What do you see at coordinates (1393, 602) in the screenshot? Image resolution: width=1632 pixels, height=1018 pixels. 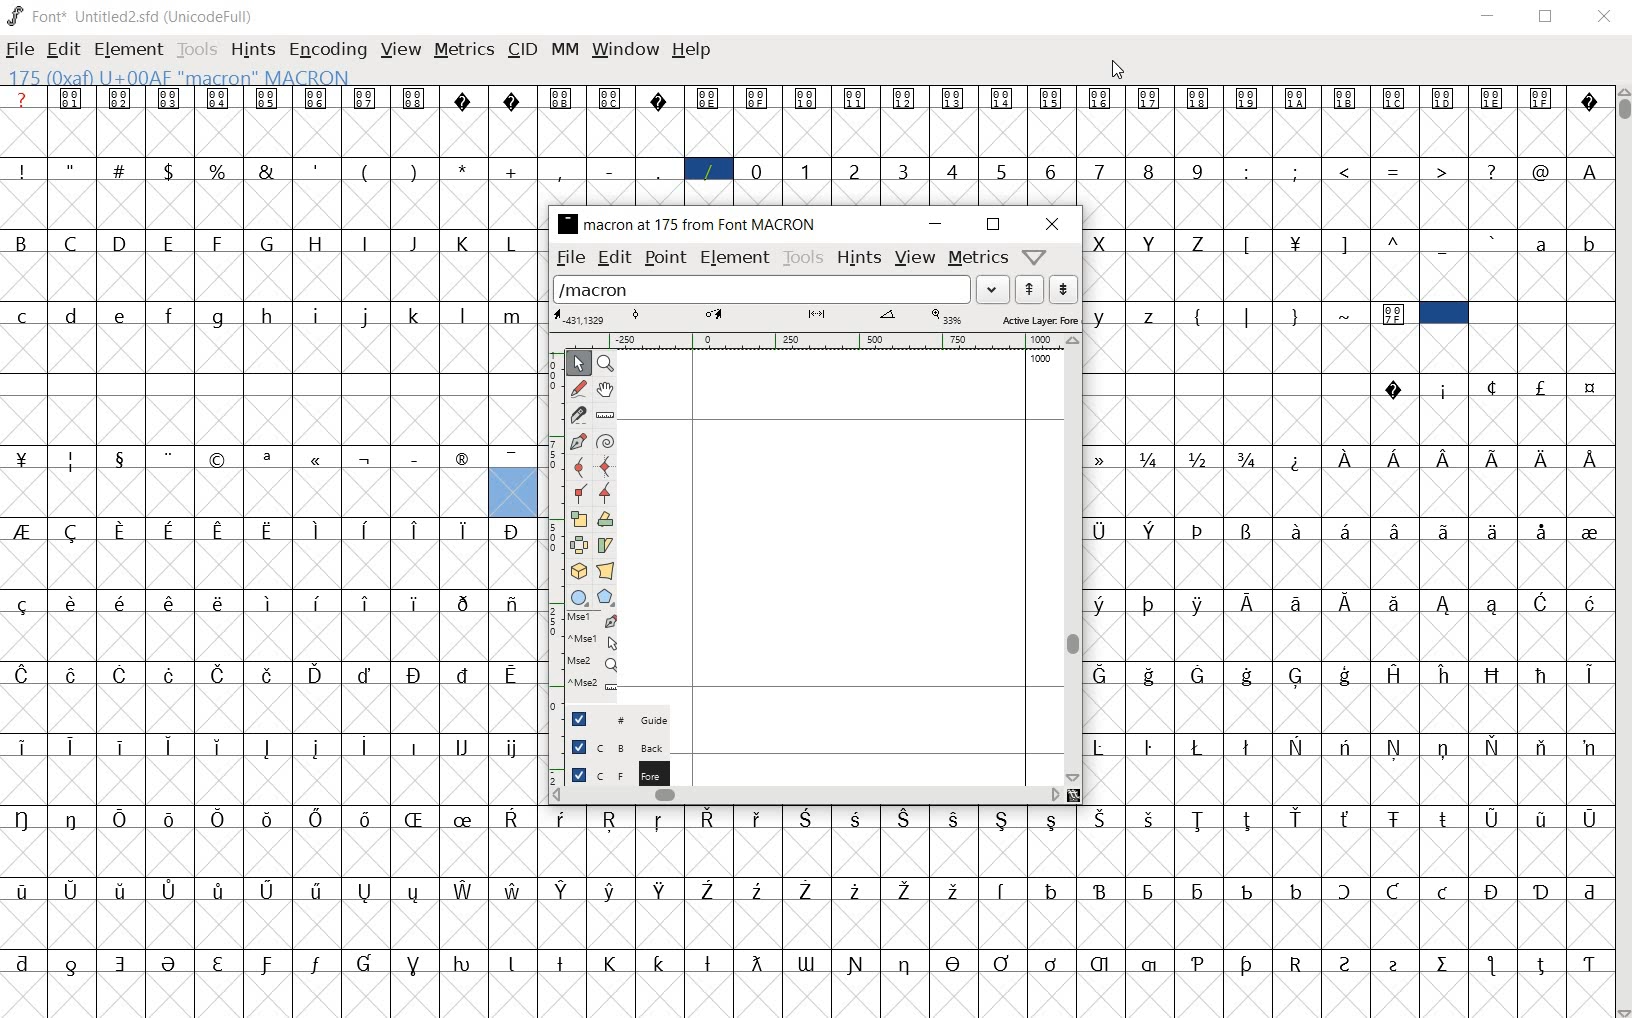 I see `Symbol` at bounding box center [1393, 602].